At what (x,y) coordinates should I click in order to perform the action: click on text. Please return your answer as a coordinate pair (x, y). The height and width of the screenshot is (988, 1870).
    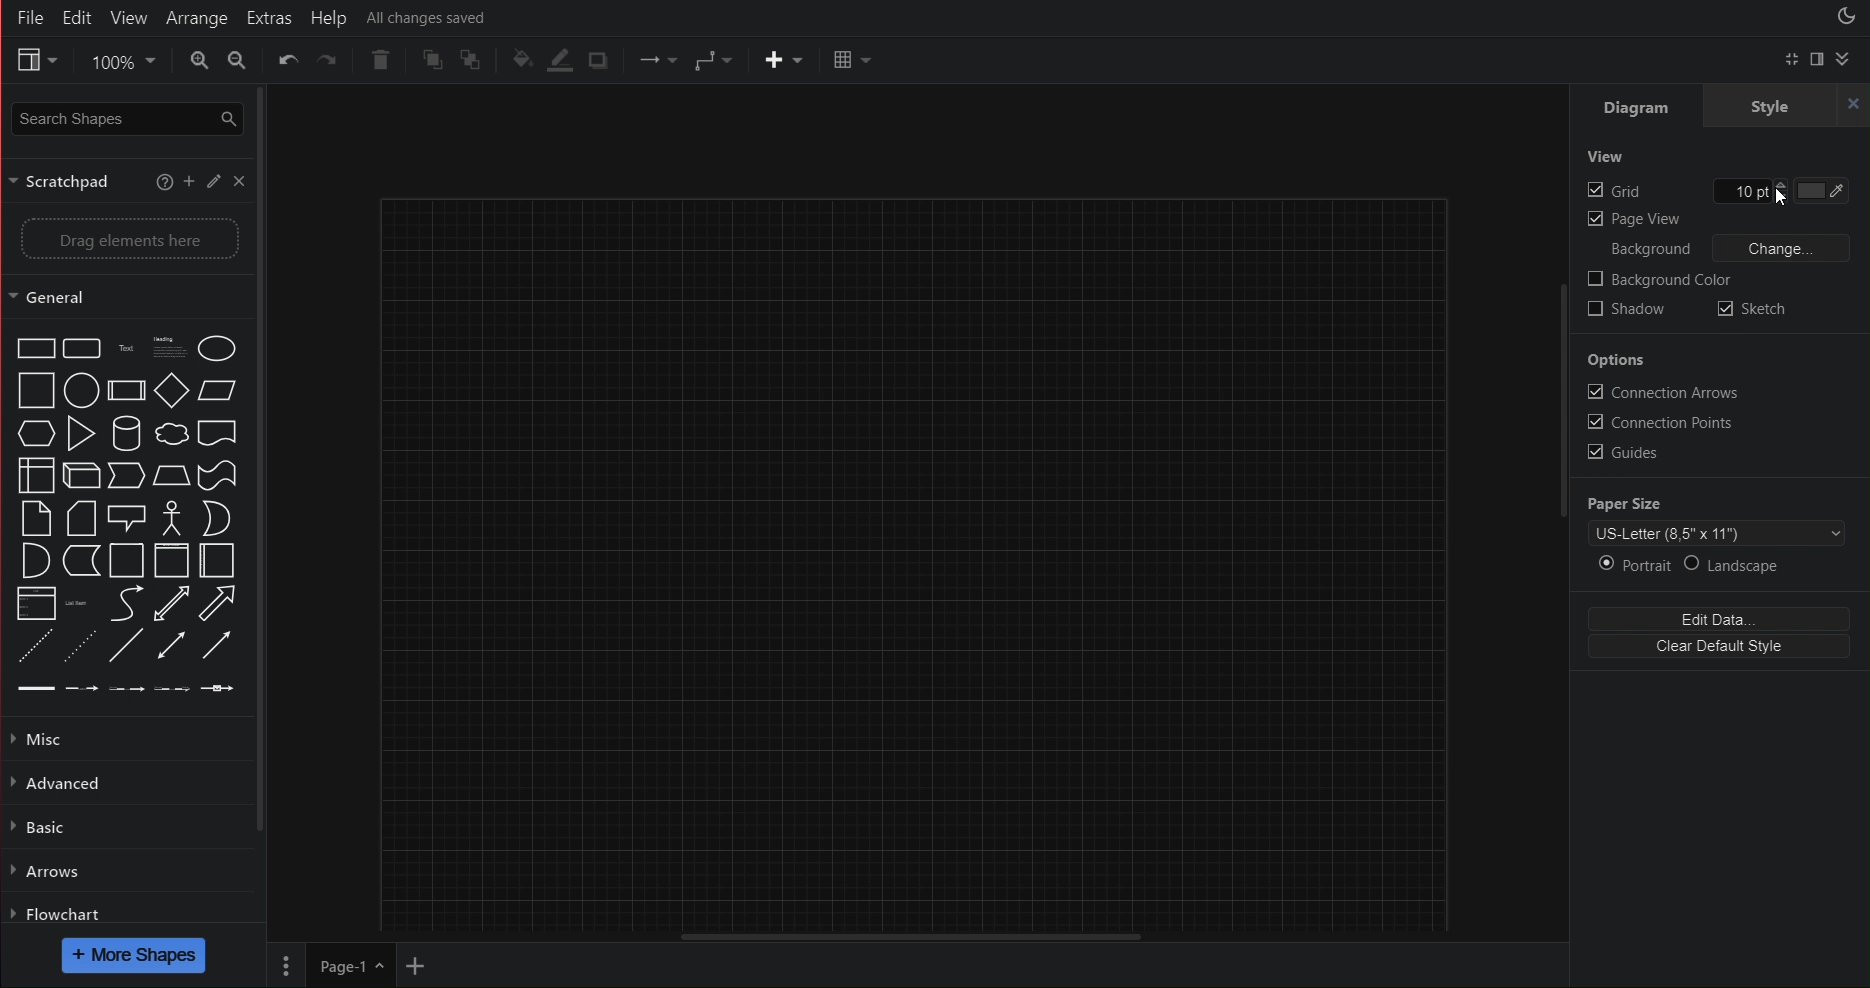
    Looking at the image, I should click on (123, 343).